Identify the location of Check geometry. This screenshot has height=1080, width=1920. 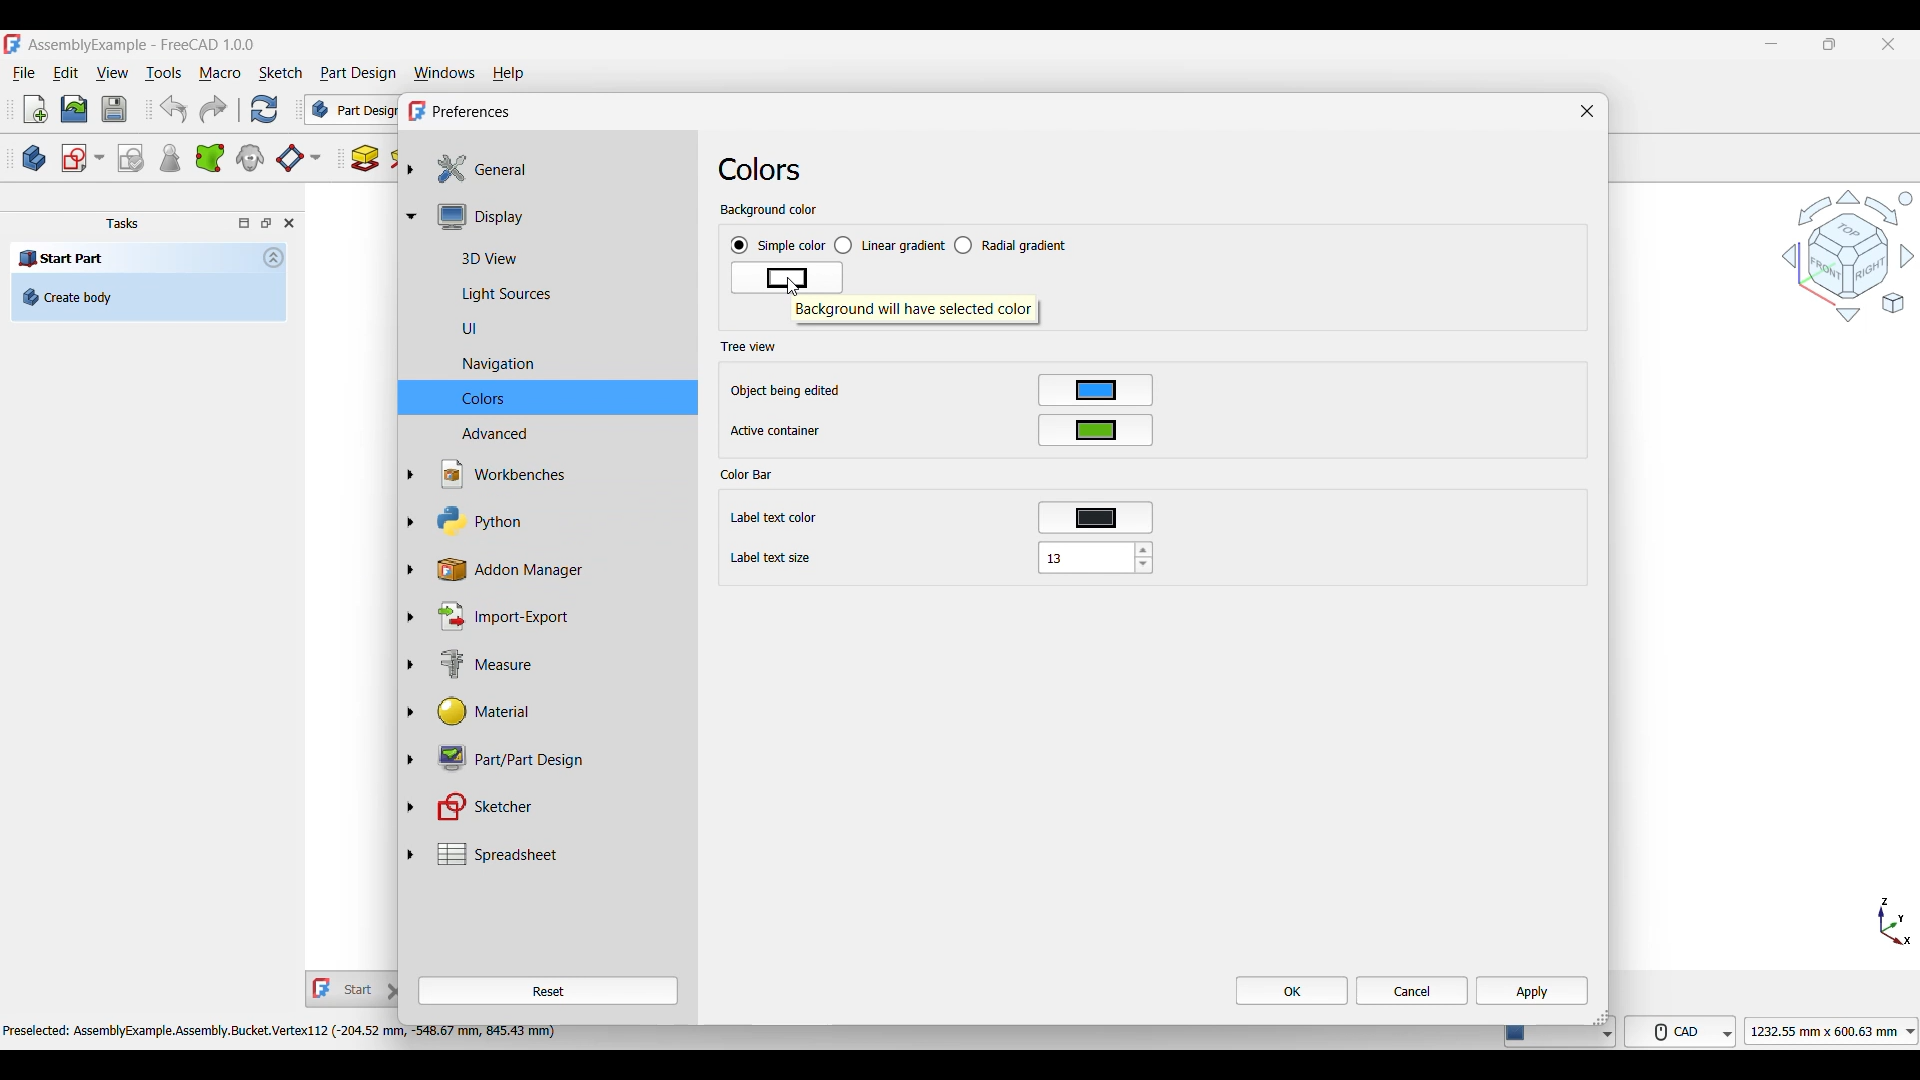
(169, 158).